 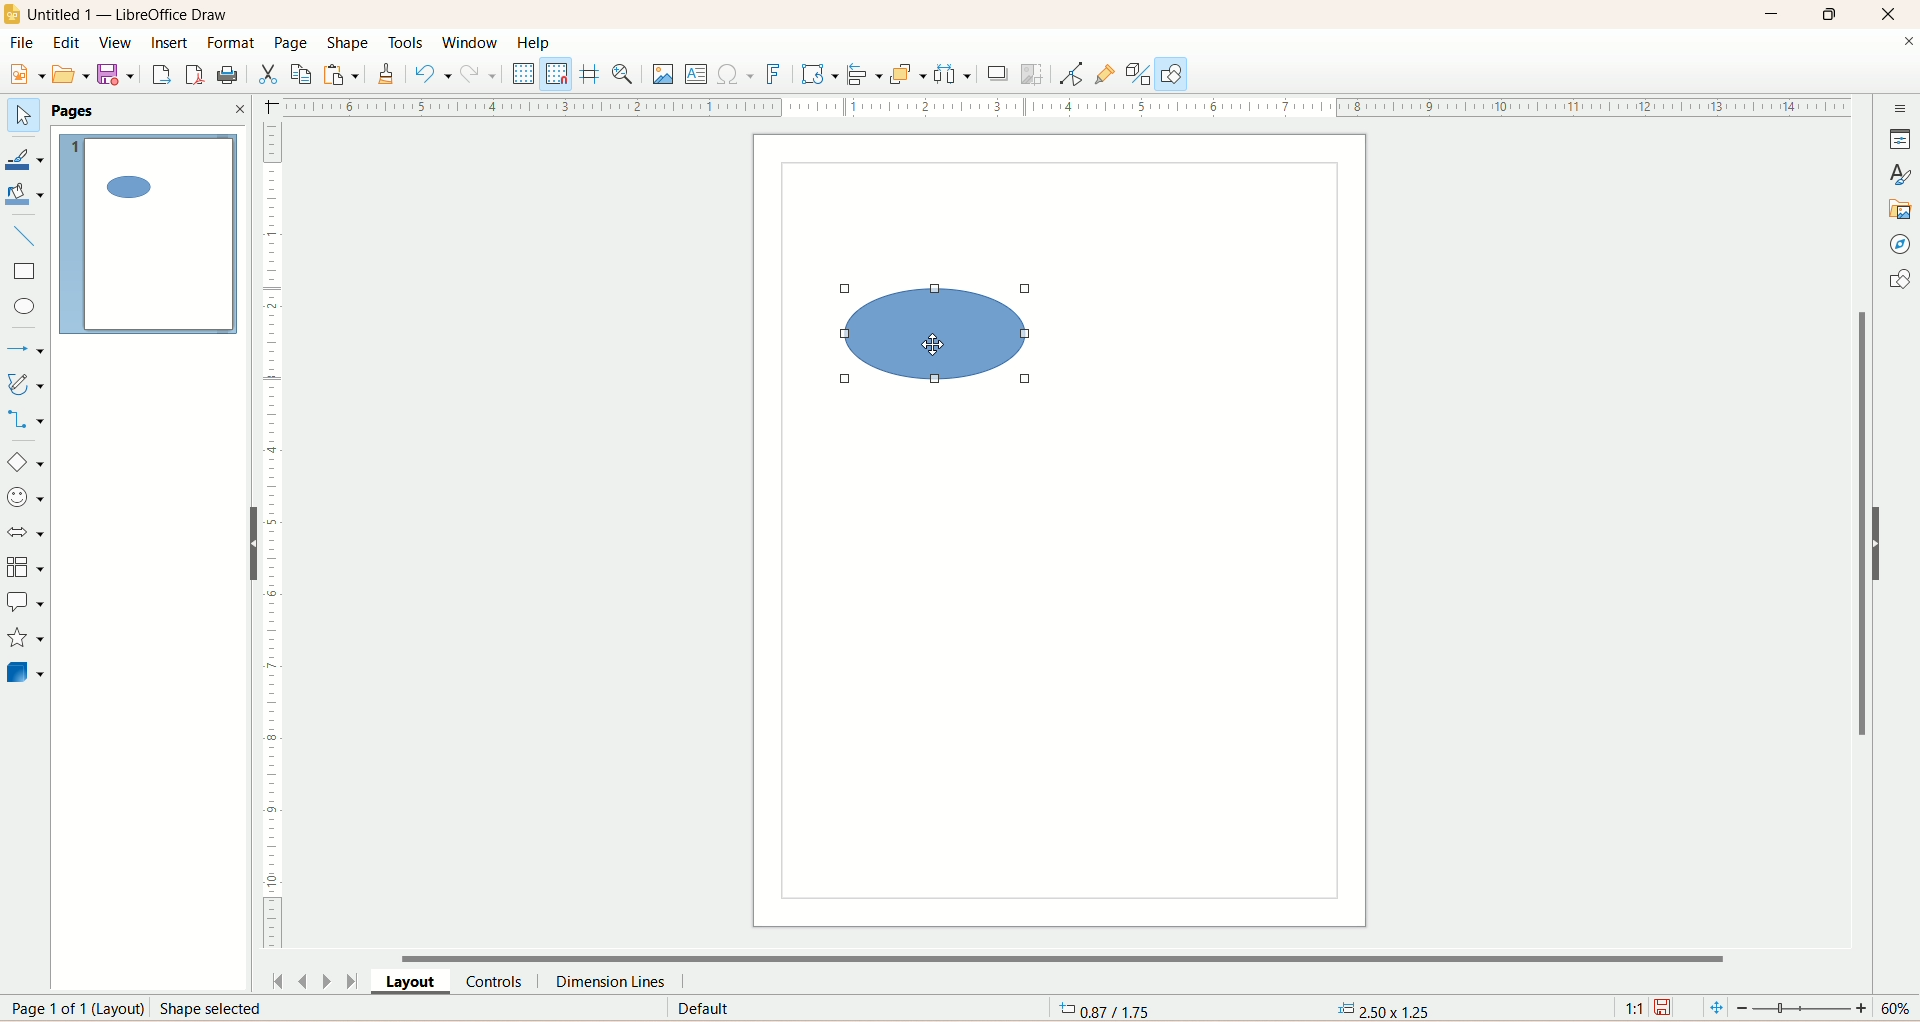 I want to click on maximize, so click(x=1828, y=14).